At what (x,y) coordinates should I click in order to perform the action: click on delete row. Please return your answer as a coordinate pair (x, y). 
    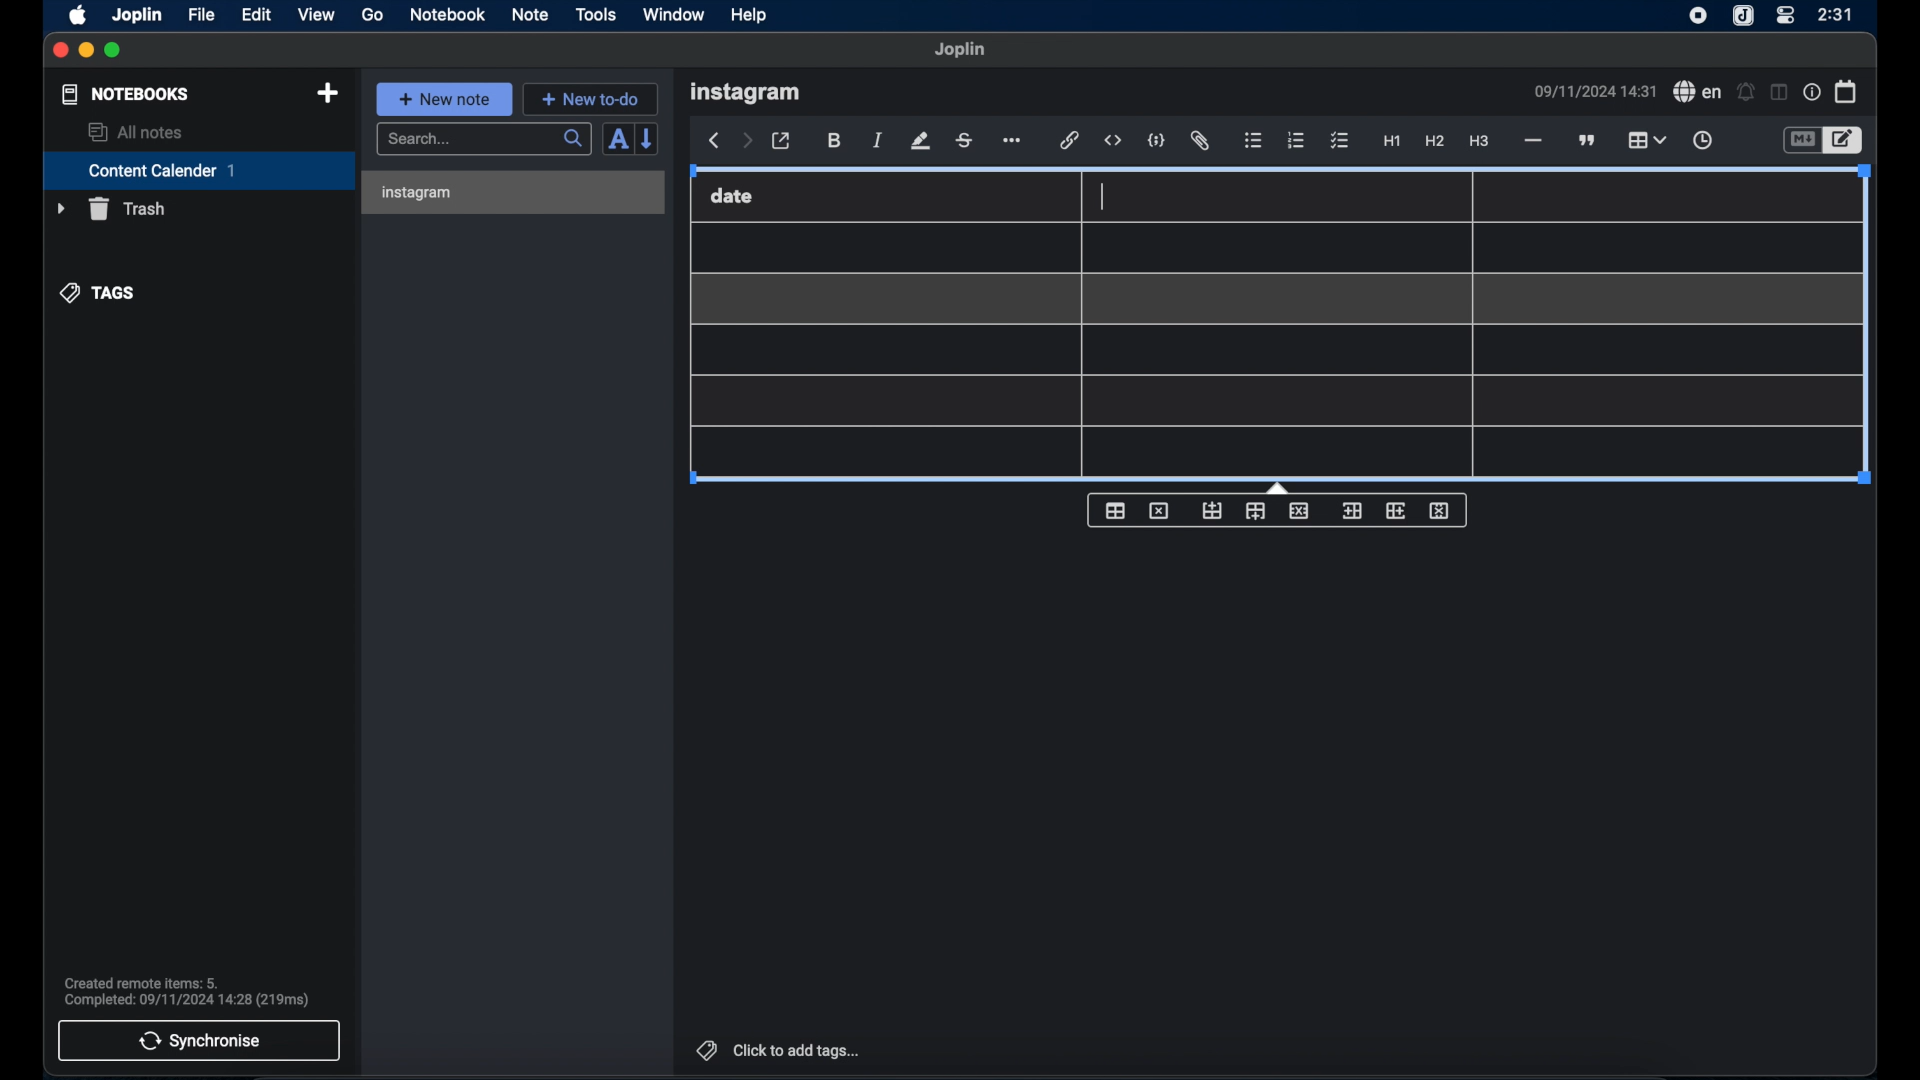
    Looking at the image, I should click on (1298, 510).